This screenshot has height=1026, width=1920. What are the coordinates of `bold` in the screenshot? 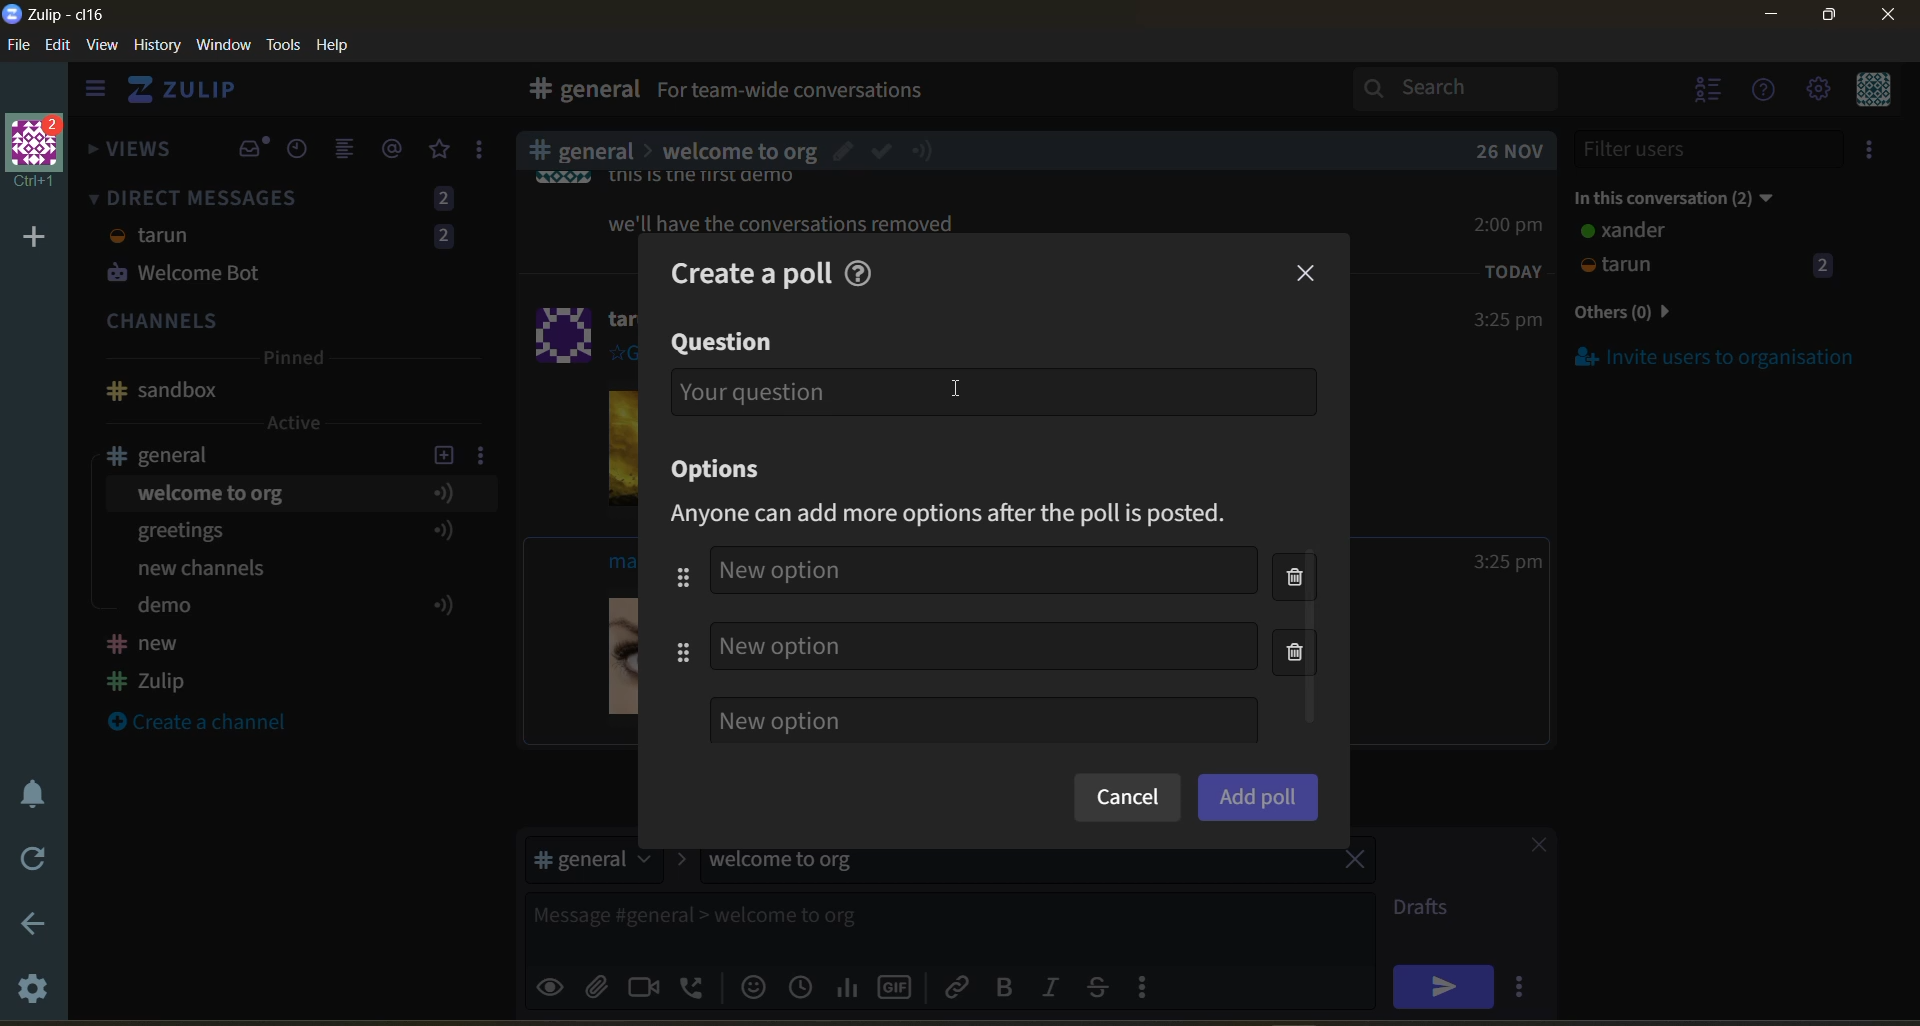 It's located at (1003, 988).